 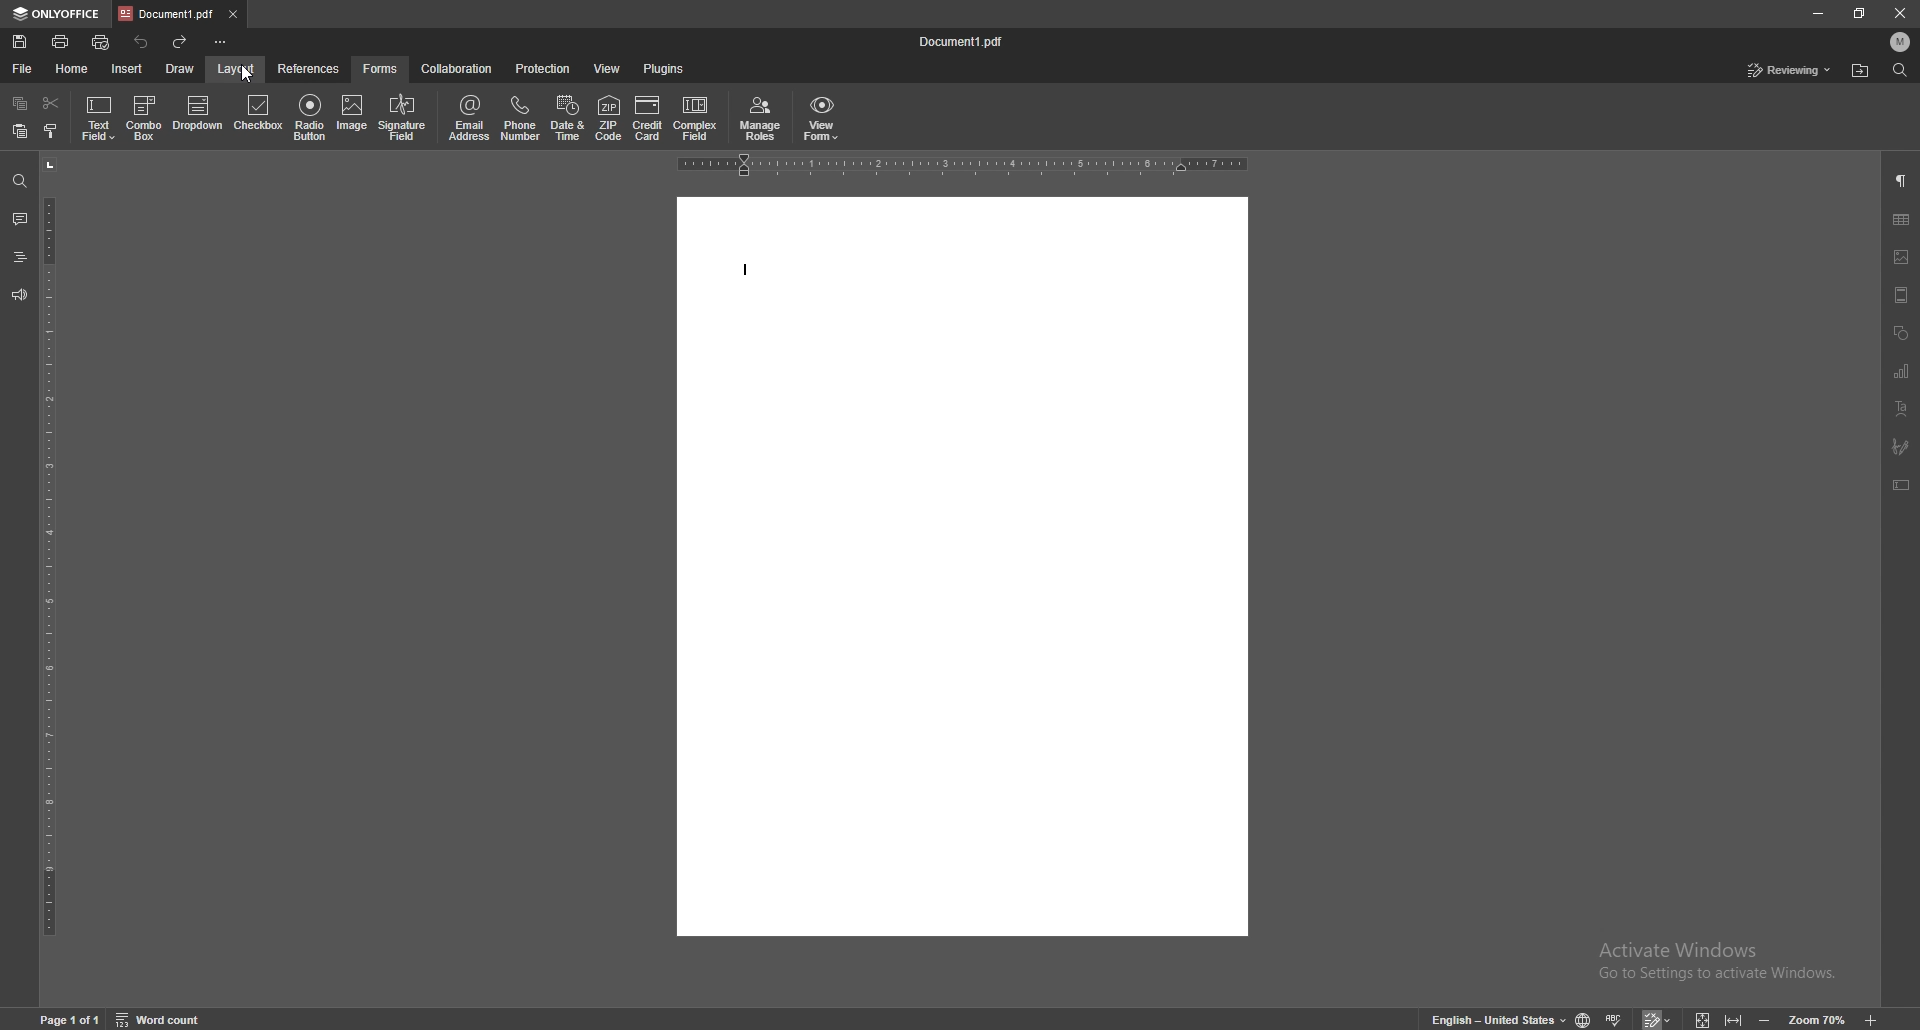 I want to click on headings, so click(x=21, y=257).